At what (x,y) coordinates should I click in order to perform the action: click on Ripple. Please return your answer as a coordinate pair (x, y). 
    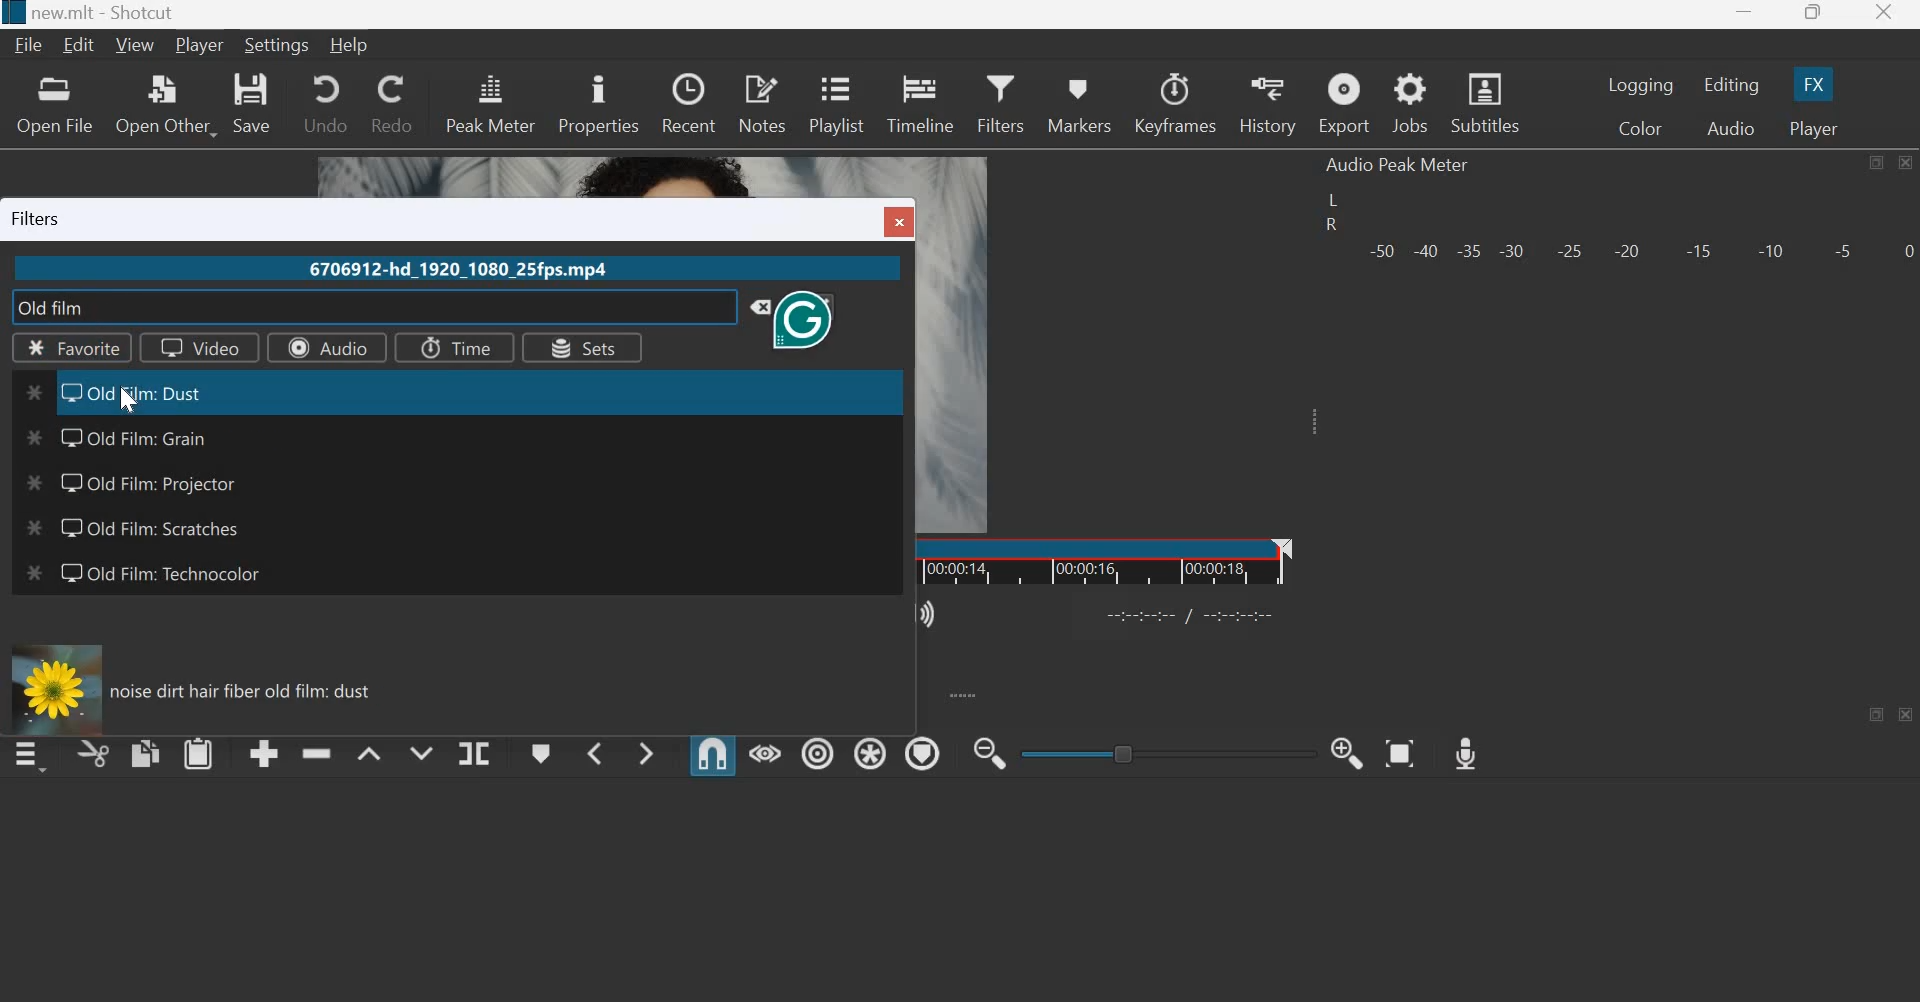
    Looking at the image, I should click on (818, 750).